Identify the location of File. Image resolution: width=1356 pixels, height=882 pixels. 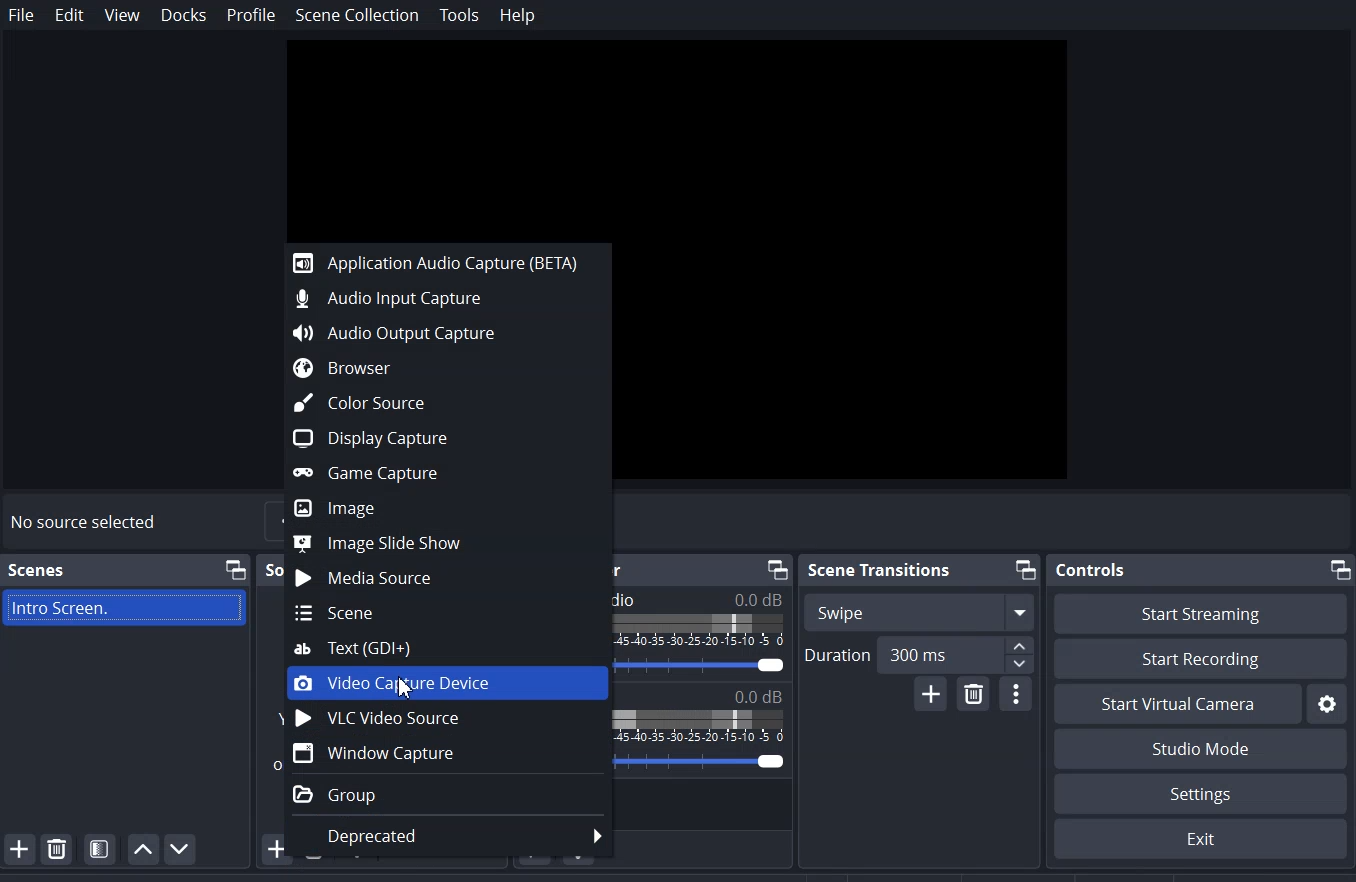
(21, 14).